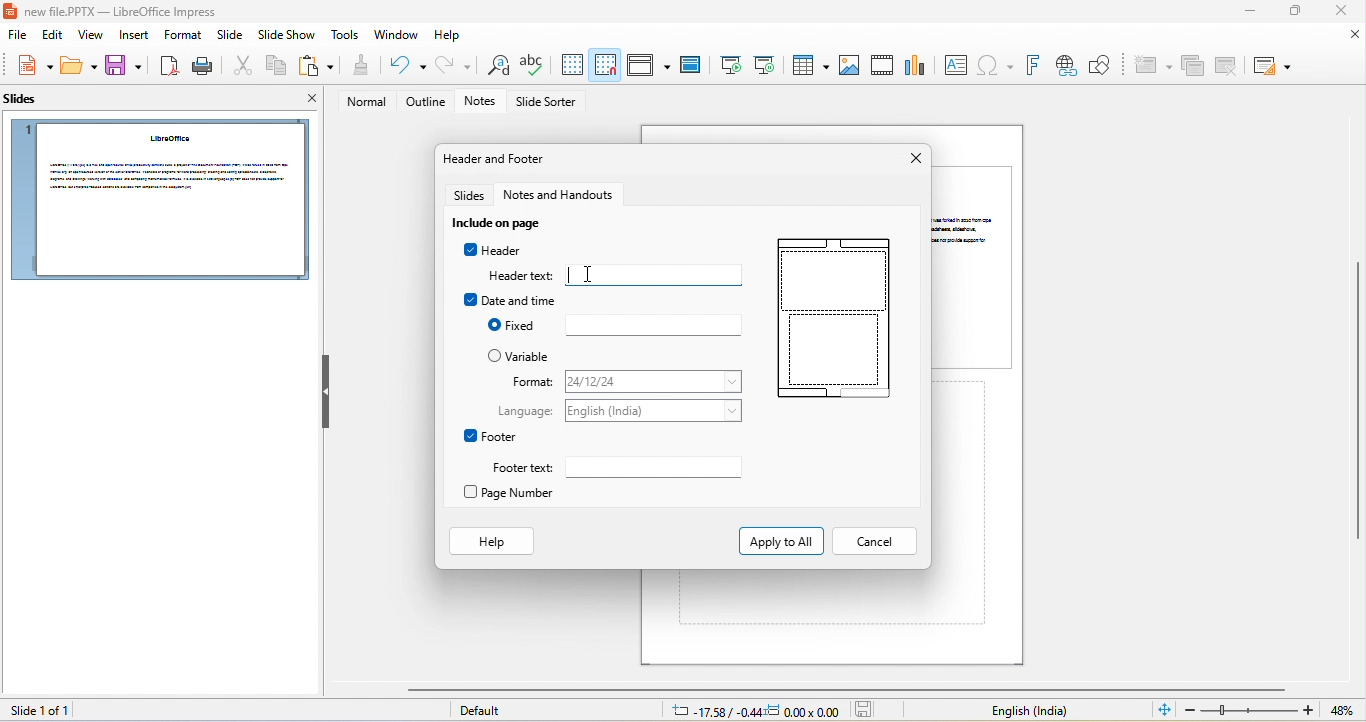  I want to click on notes, so click(484, 102).